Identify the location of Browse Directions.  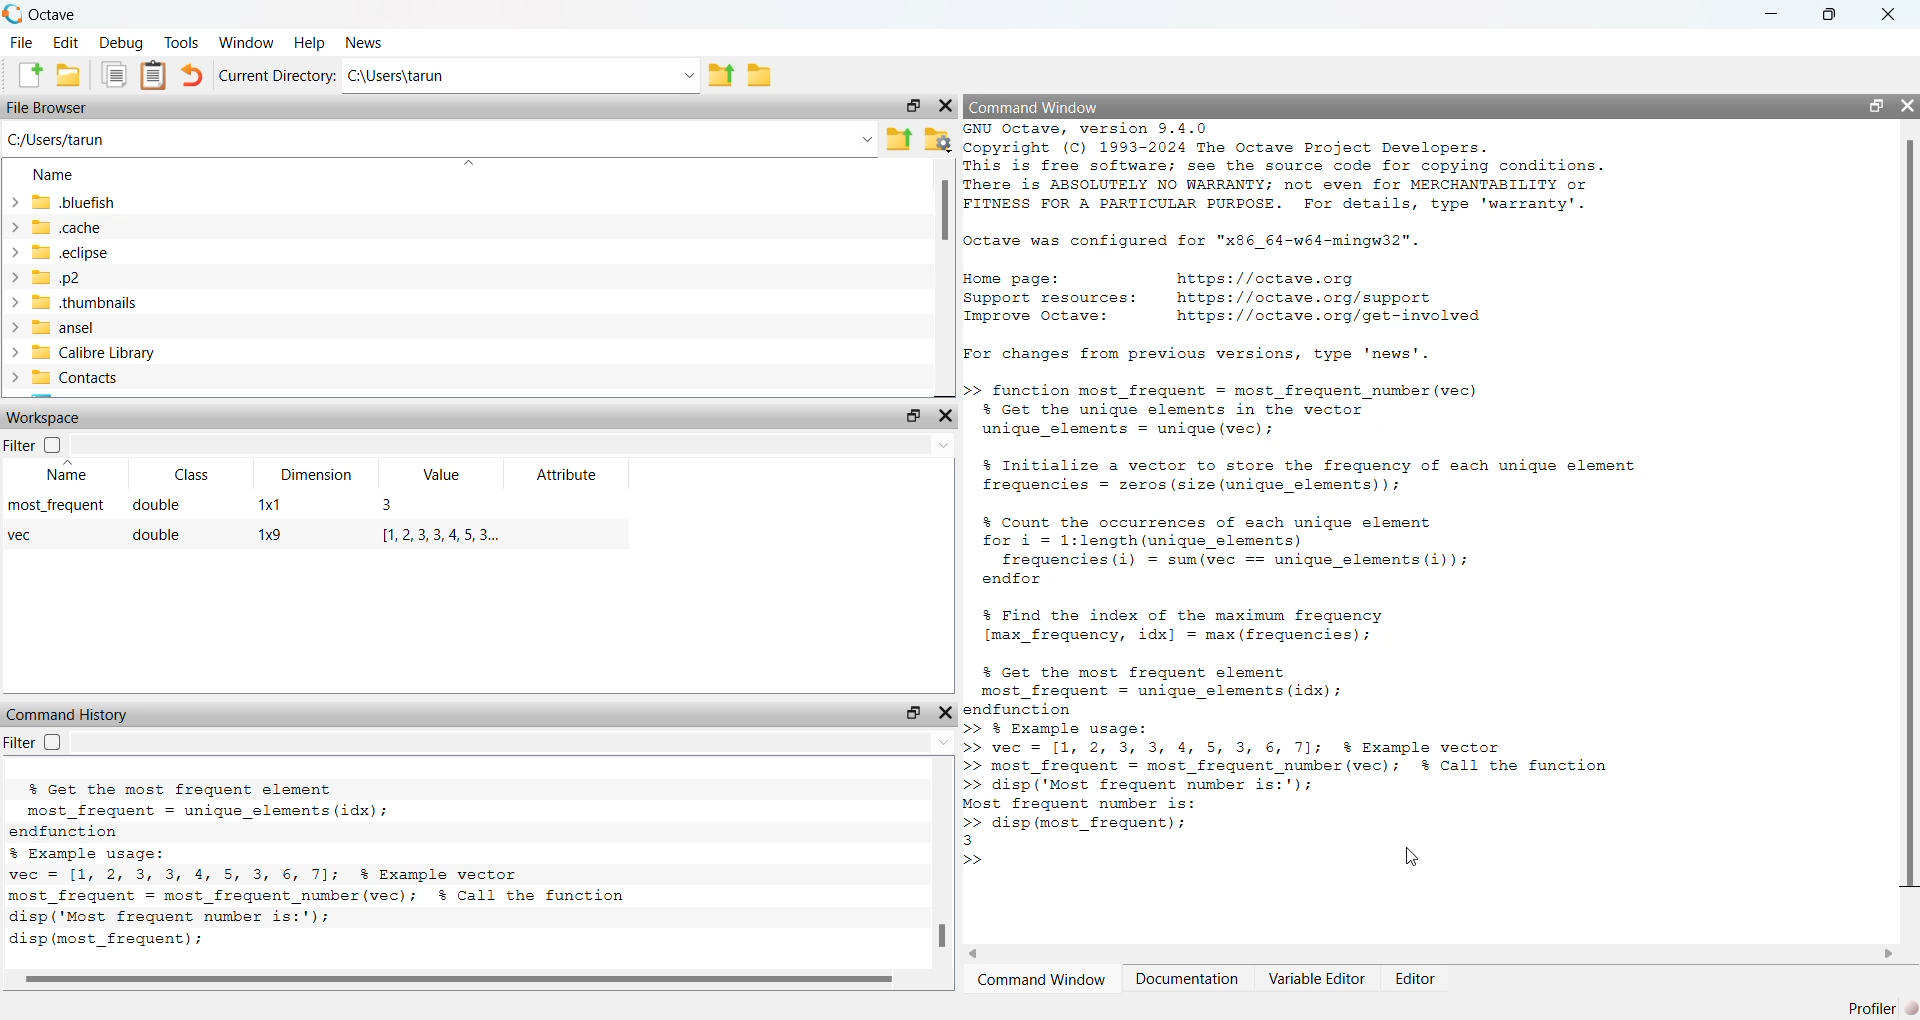
(760, 73).